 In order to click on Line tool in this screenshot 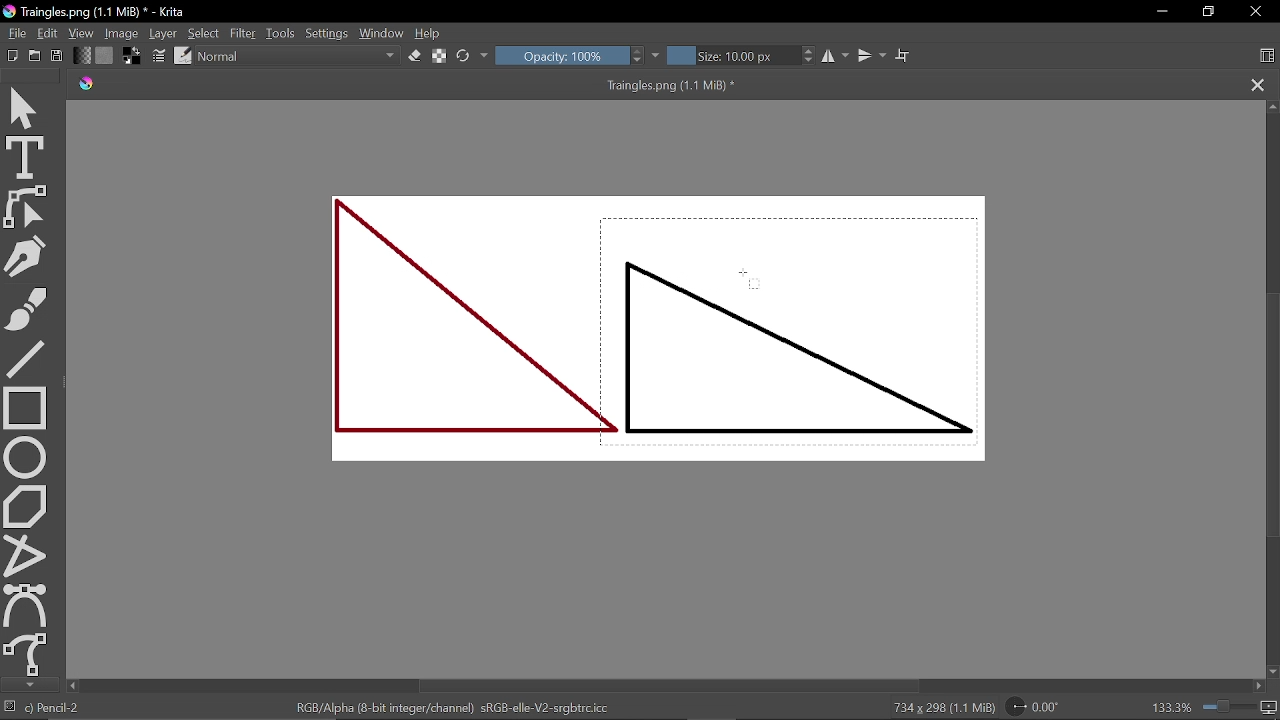, I will do `click(28, 359)`.